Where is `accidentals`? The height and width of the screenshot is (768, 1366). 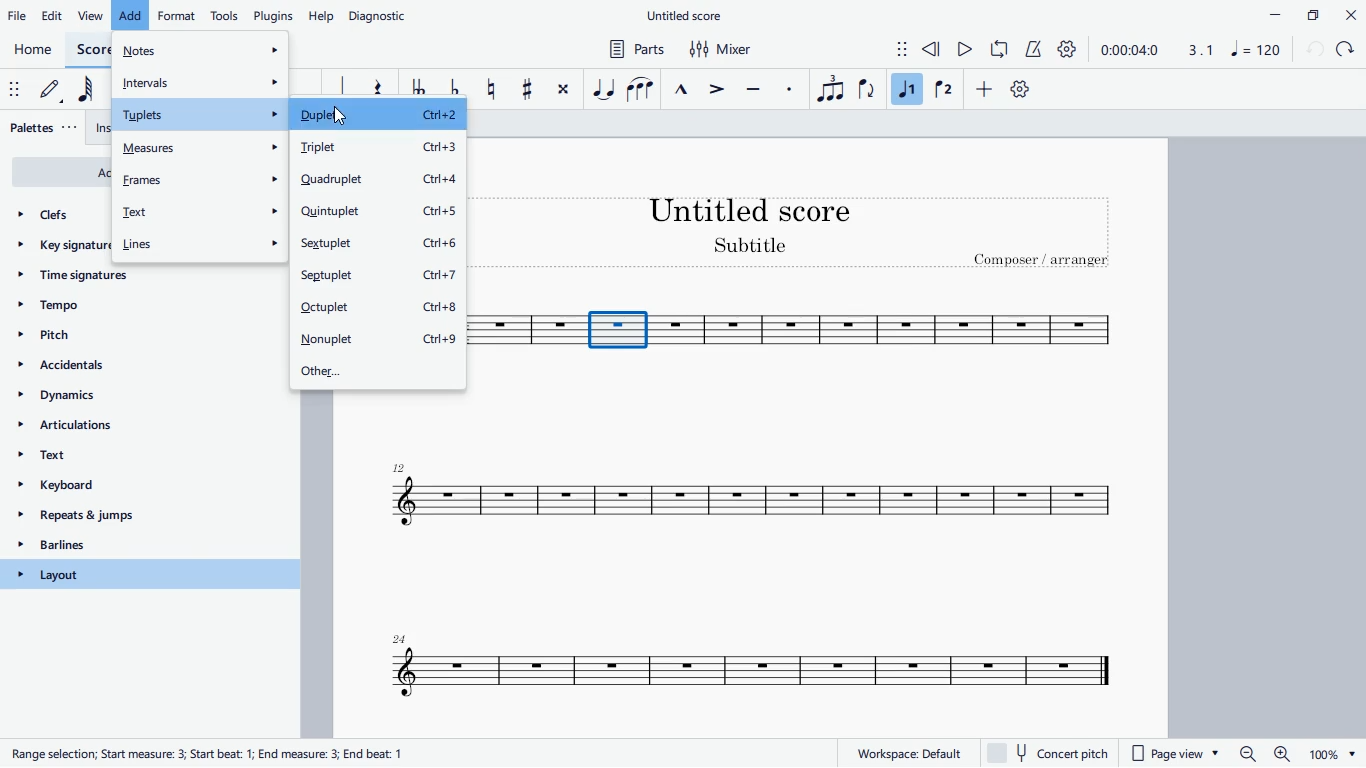 accidentals is located at coordinates (92, 368).